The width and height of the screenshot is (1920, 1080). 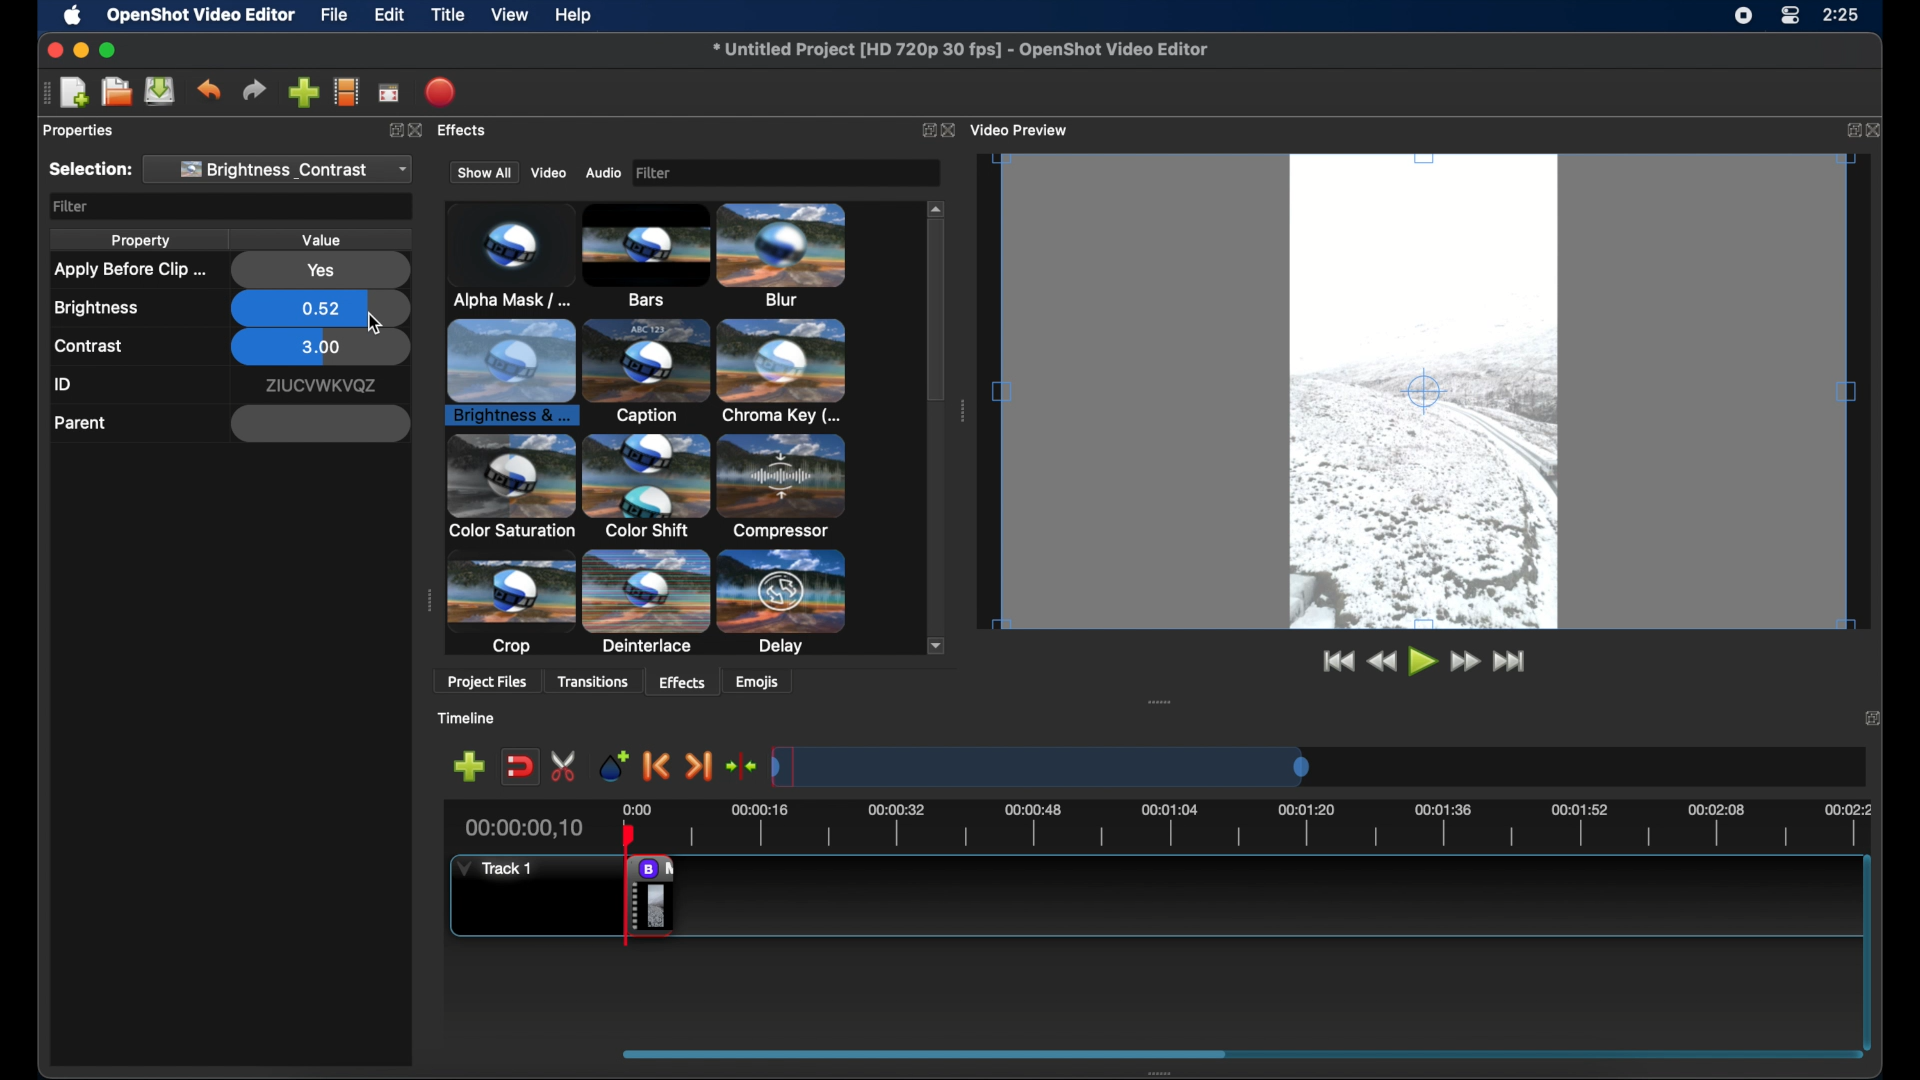 I want to click on color saturation, so click(x=651, y=372).